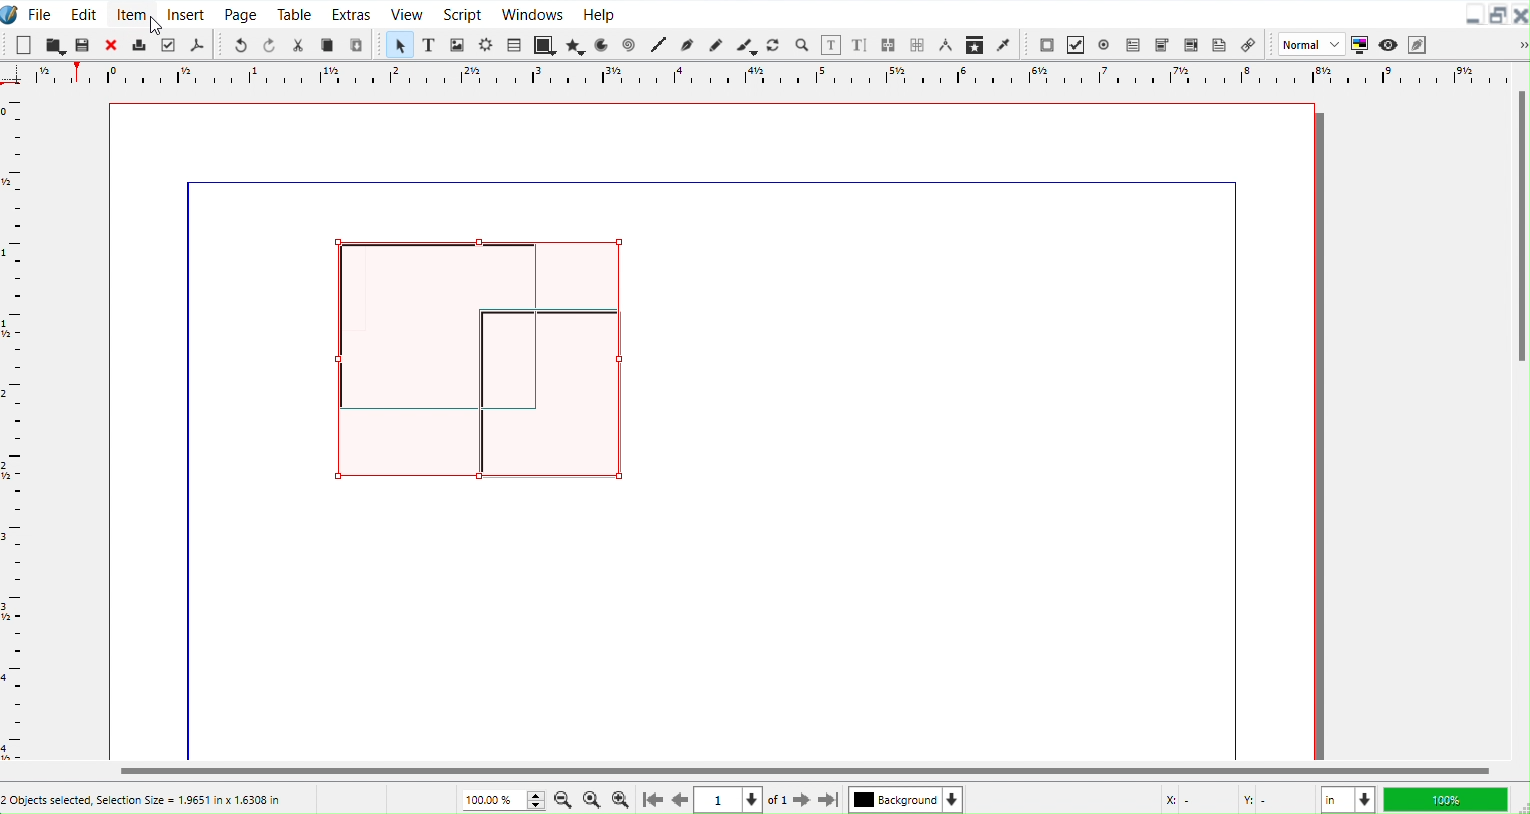 The width and height of the screenshot is (1530, 814). Describe the element at coordinates (298, 43) in the screenshot. I see `Cut` at that location.